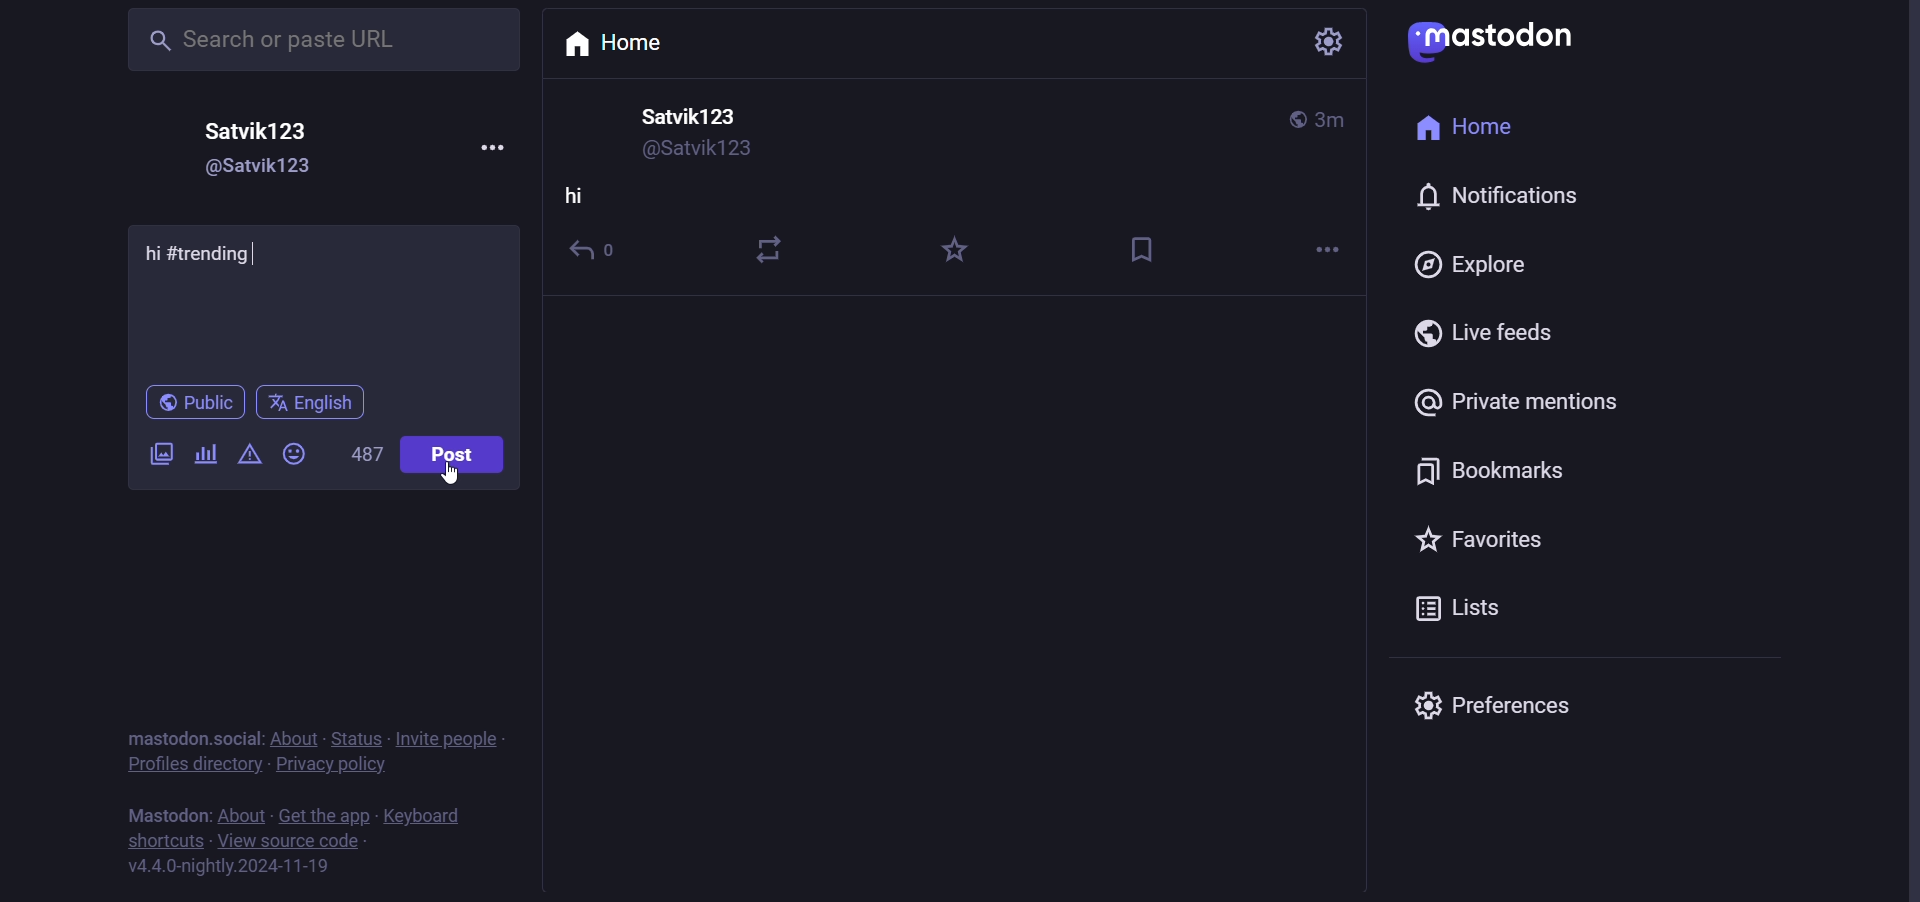 The height and width of the screenshot is (902, 1920). What do you see at coordinates (454, 738) in the screenshot?
I see `invite people` at bounding box center [454, 738].